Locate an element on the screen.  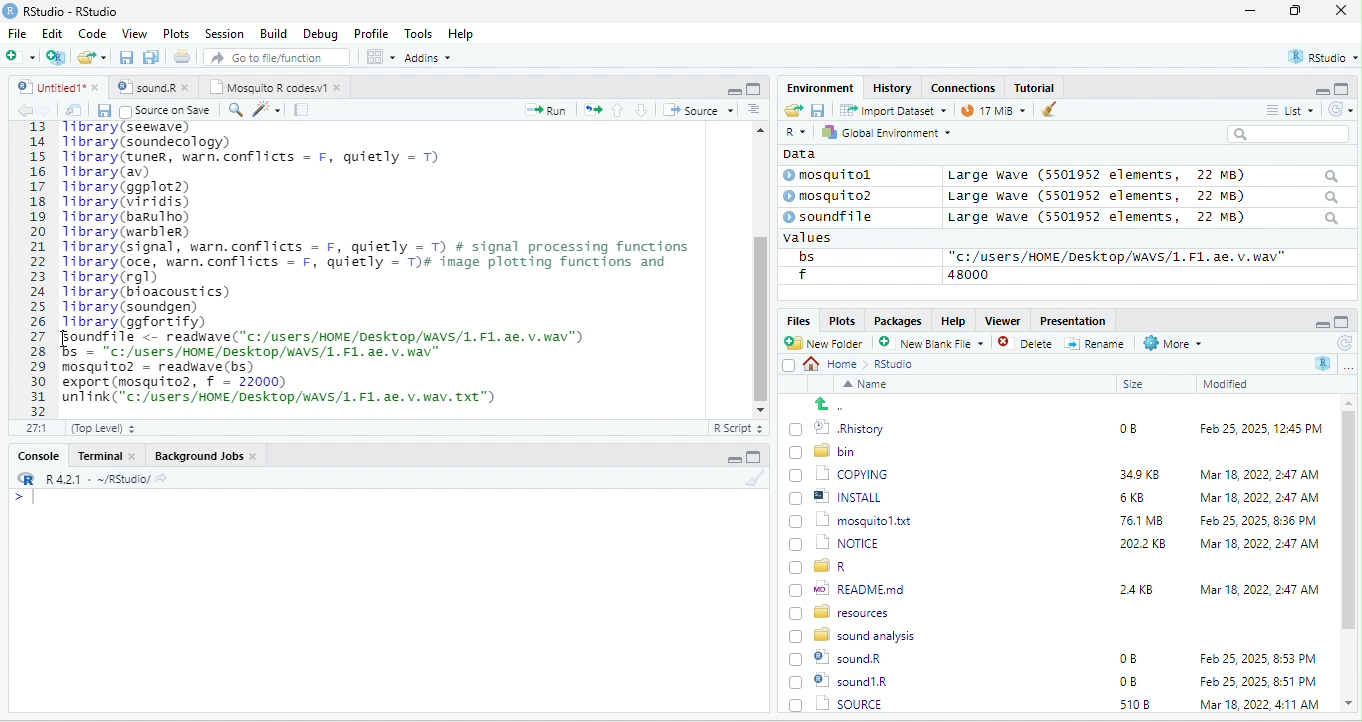
rstudio is located at coordinates (1319, 58).